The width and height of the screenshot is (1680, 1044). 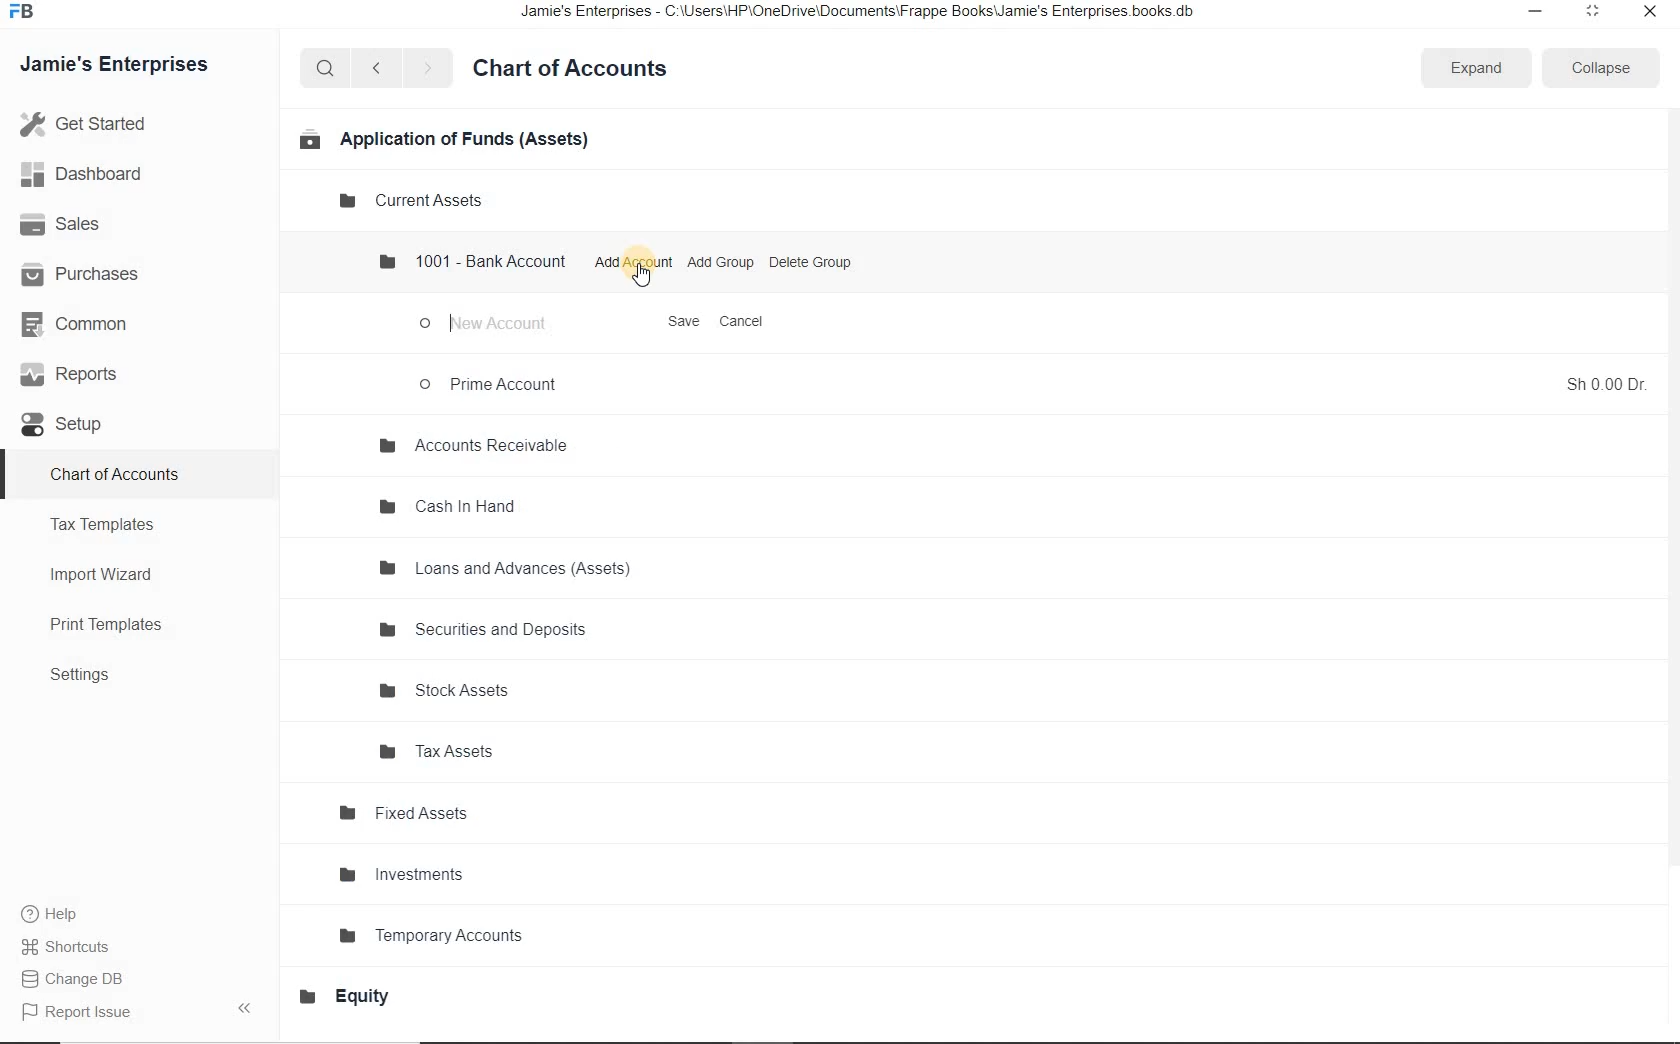 I want to click on Print Templates, so click(x=117, y=626).